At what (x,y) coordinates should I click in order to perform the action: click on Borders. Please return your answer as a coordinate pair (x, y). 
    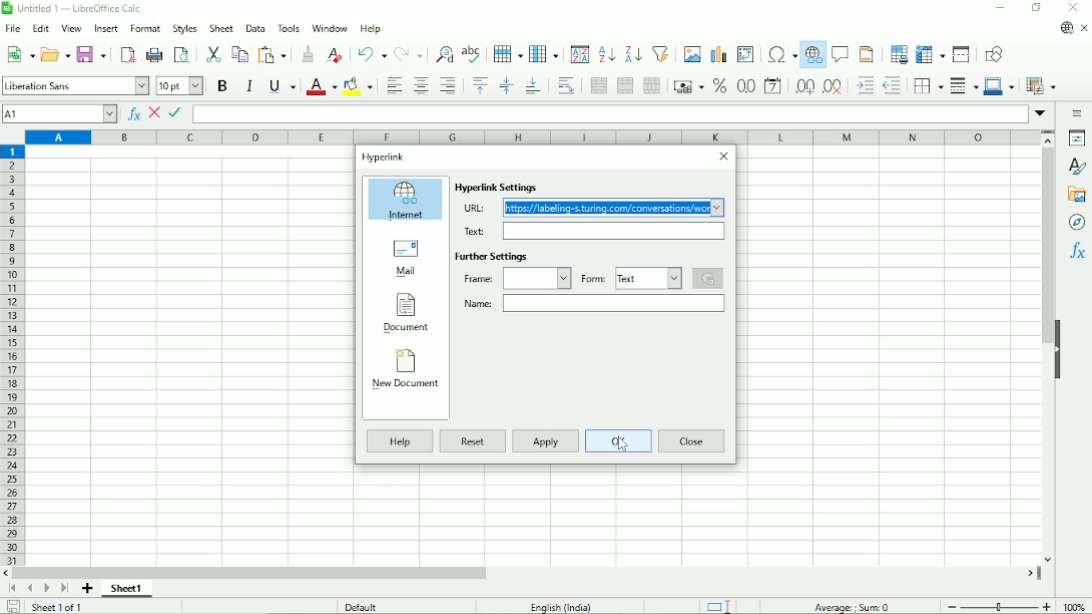
    Looking at the image, I should click on (928, 86).